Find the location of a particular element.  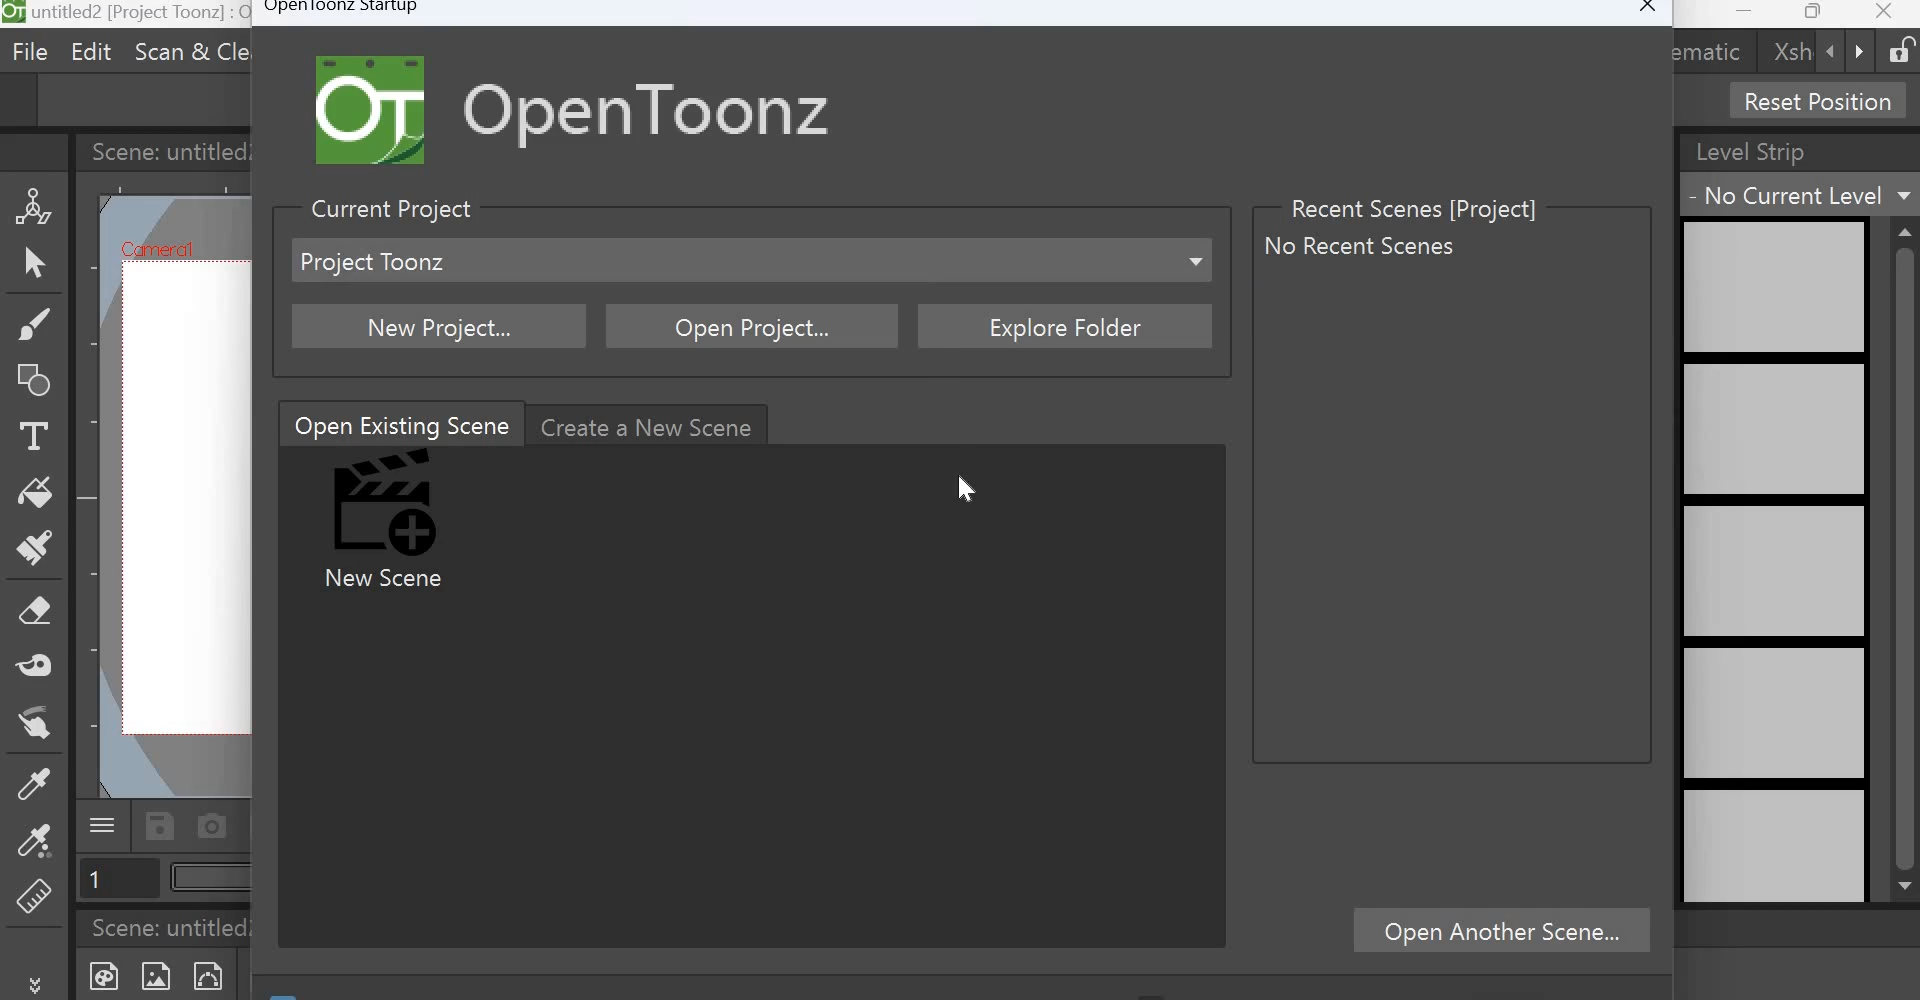

Open Existing Scene is located at coordinates (400, 422).